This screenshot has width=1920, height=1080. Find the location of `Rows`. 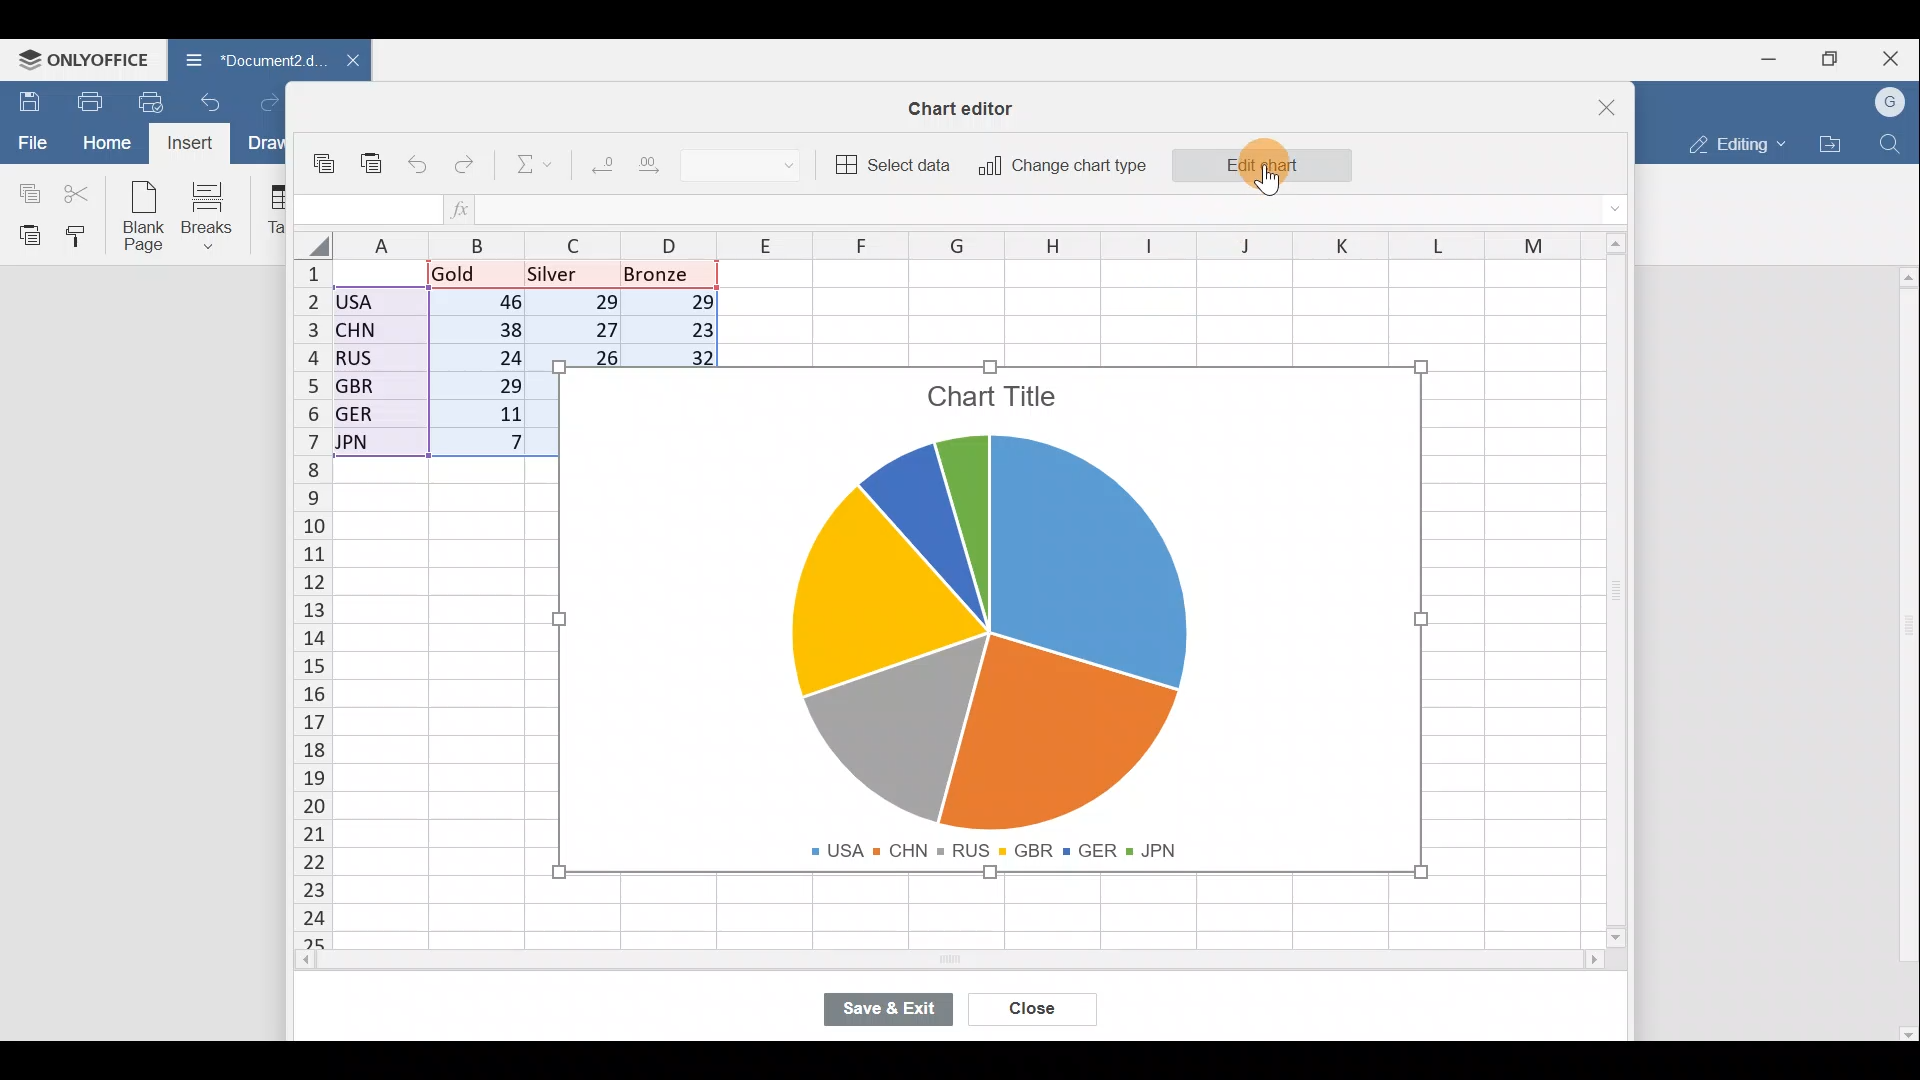

Rows is located at coordinates (313, 592).